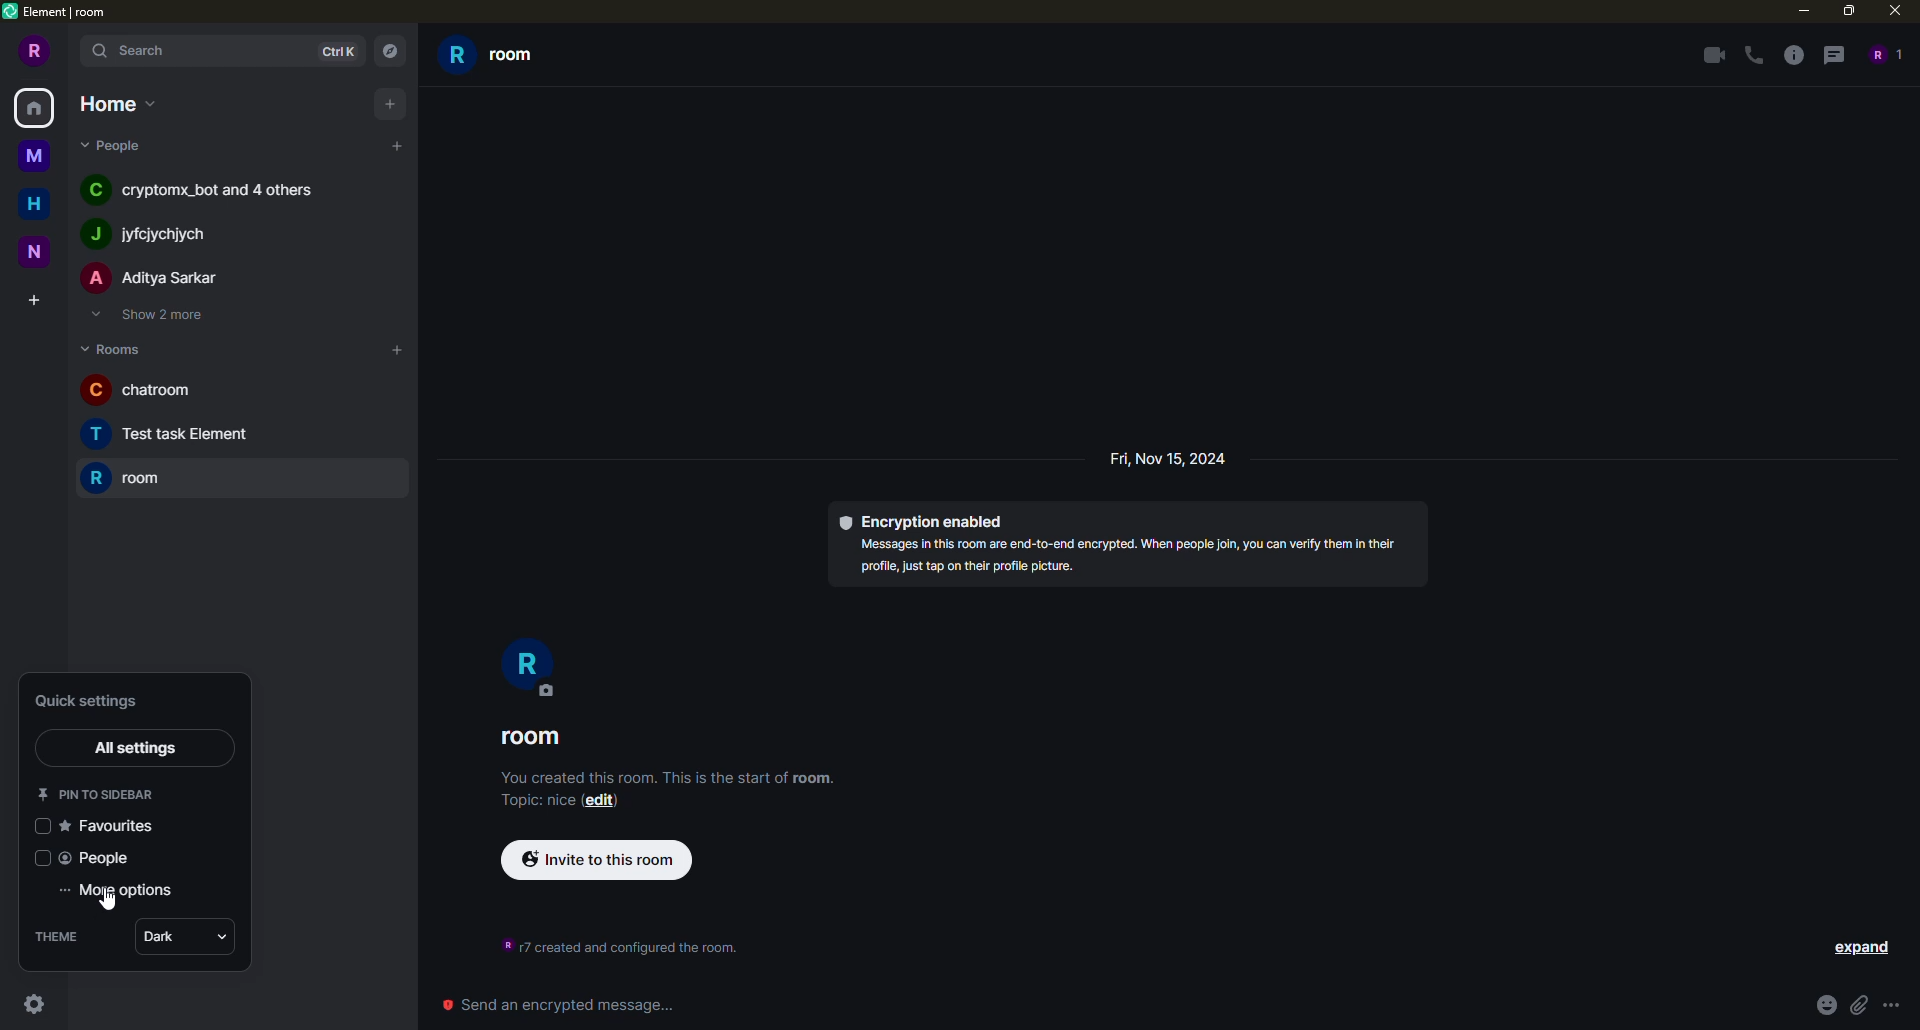 This screenshot has height=1030, width=1920. I want to click on attach, so click(1858, 1004).